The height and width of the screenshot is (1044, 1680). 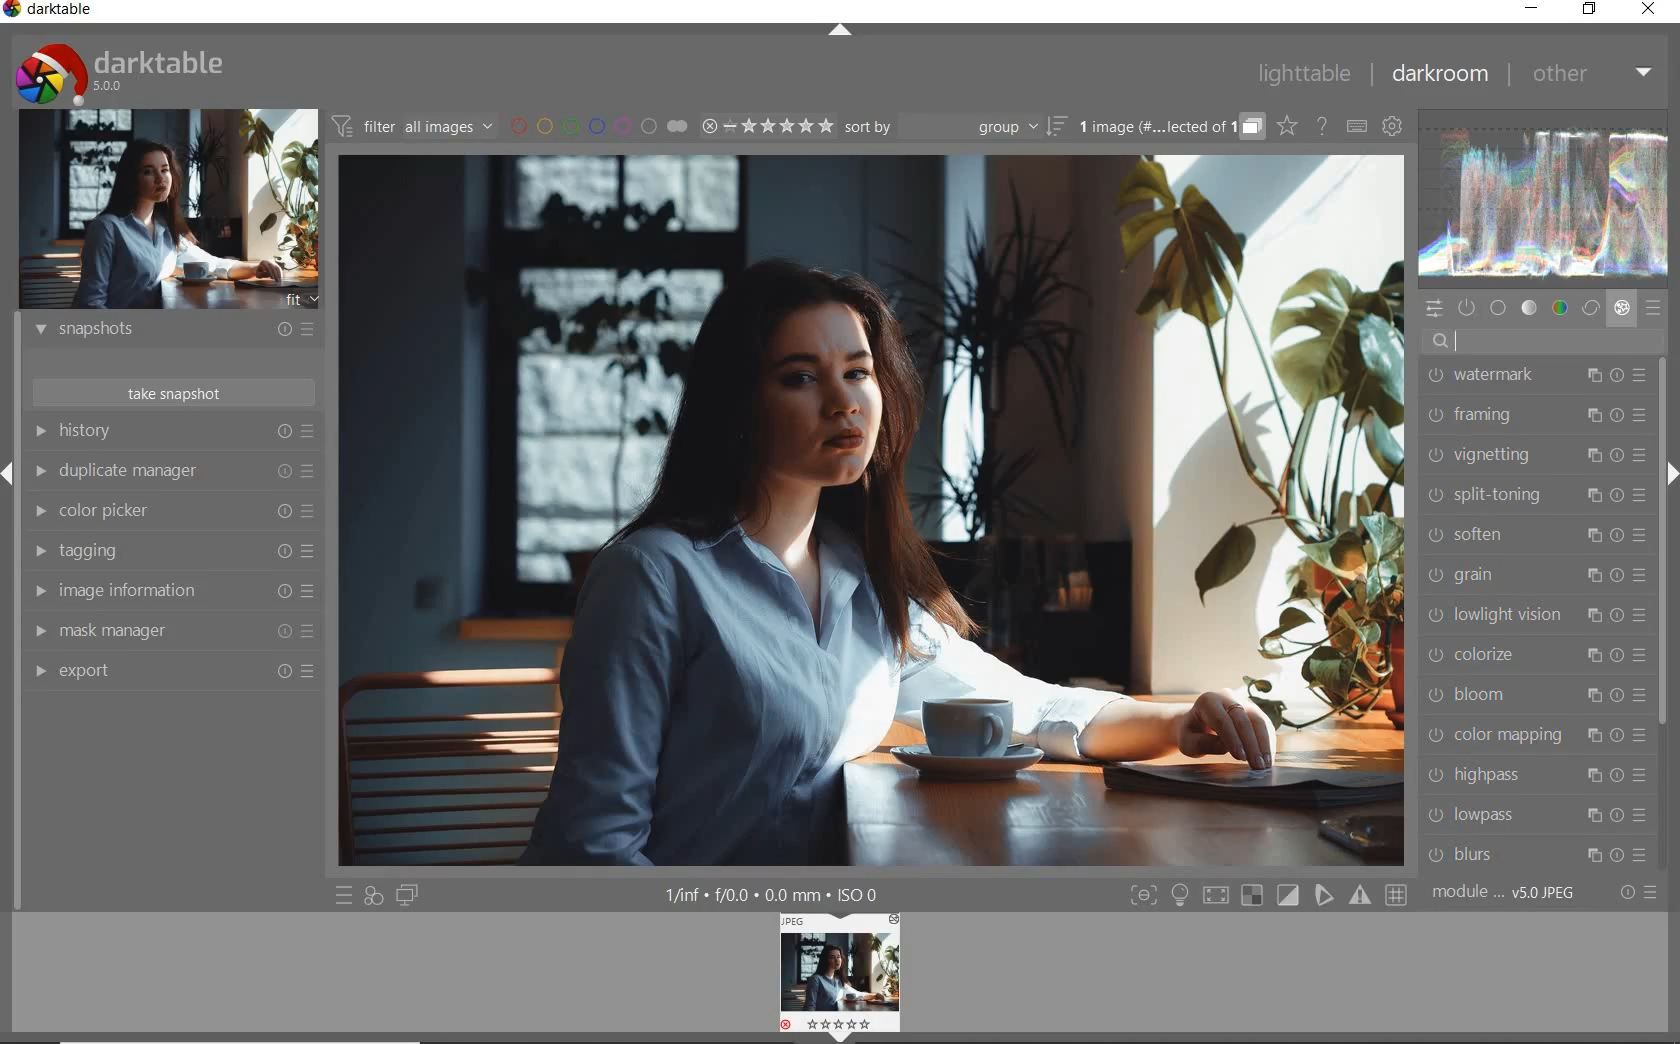 What do you see at coordinates (1590, 306) in the screenshot?
I see `correct` at bounding box center [1590, 306].